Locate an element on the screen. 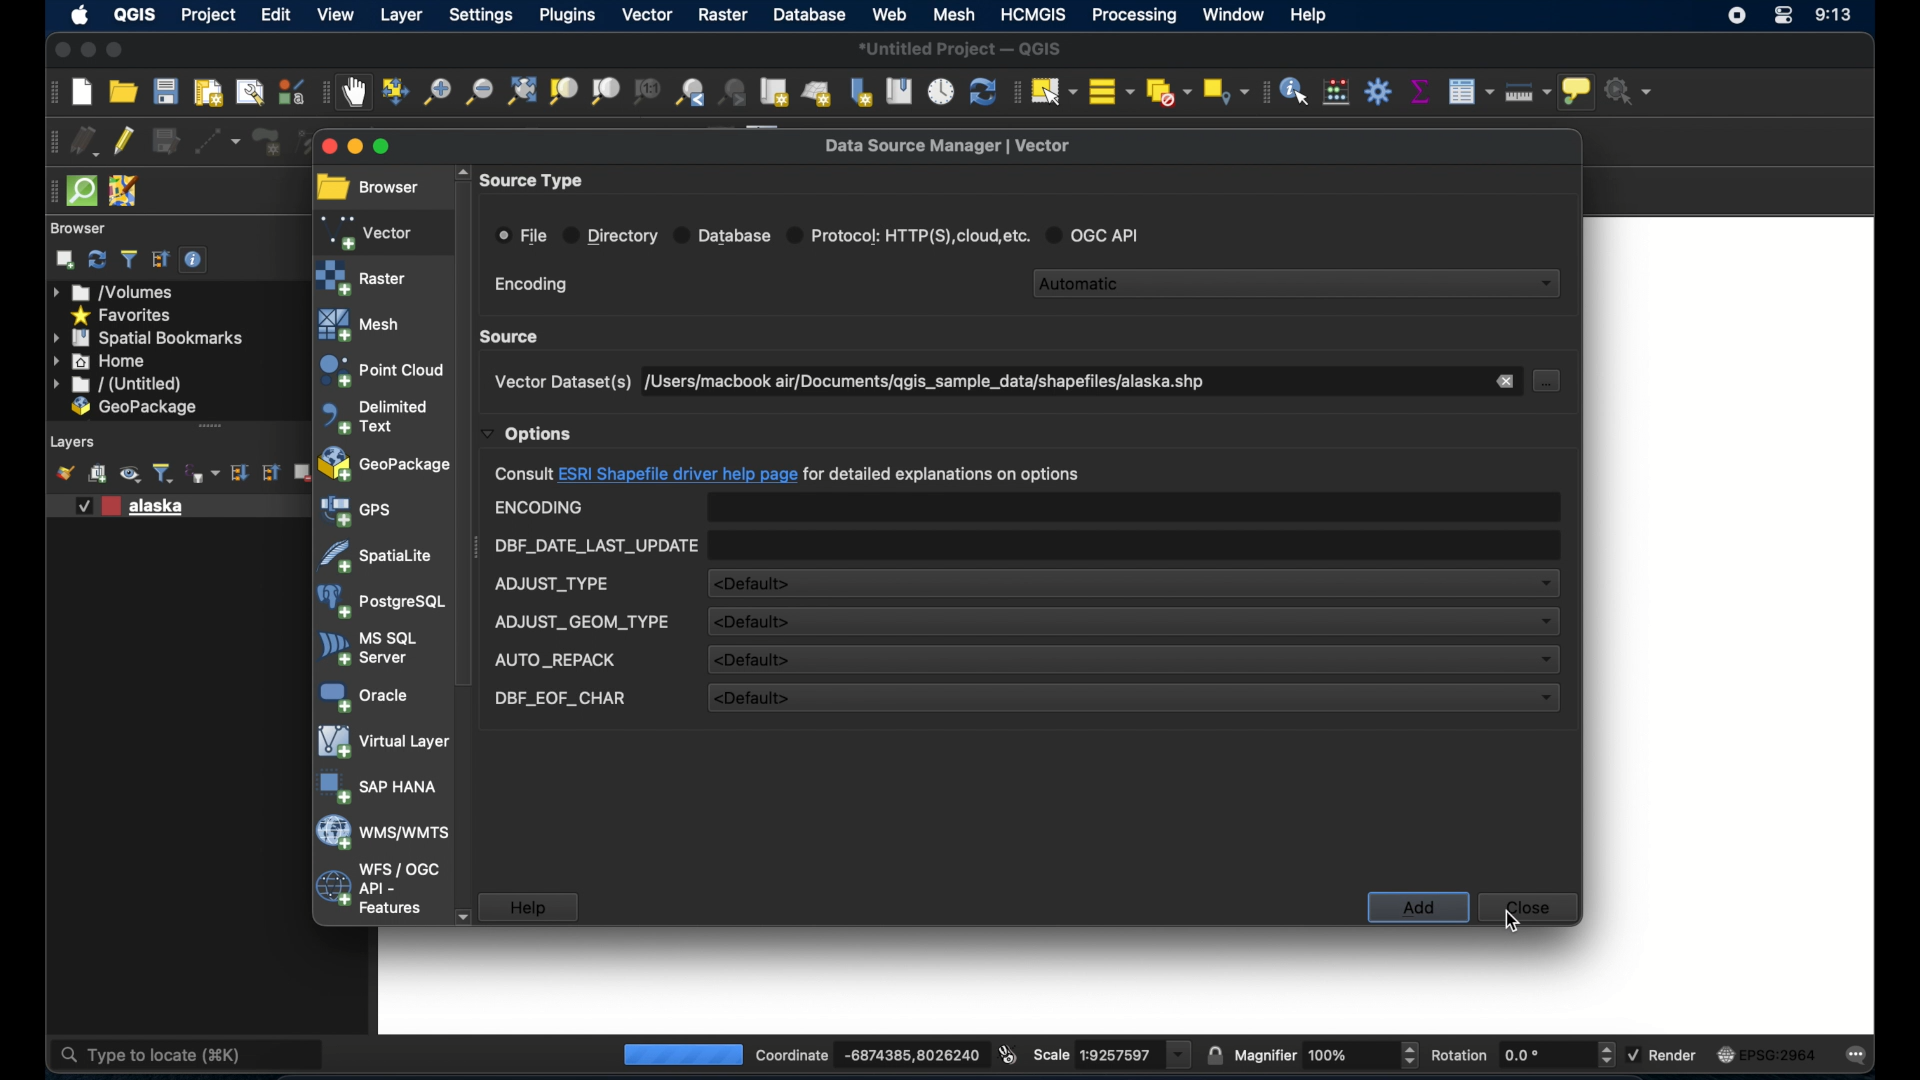 The width and height of the screenshot is (1920, 1080). edit is located at coordinates (277, 14).